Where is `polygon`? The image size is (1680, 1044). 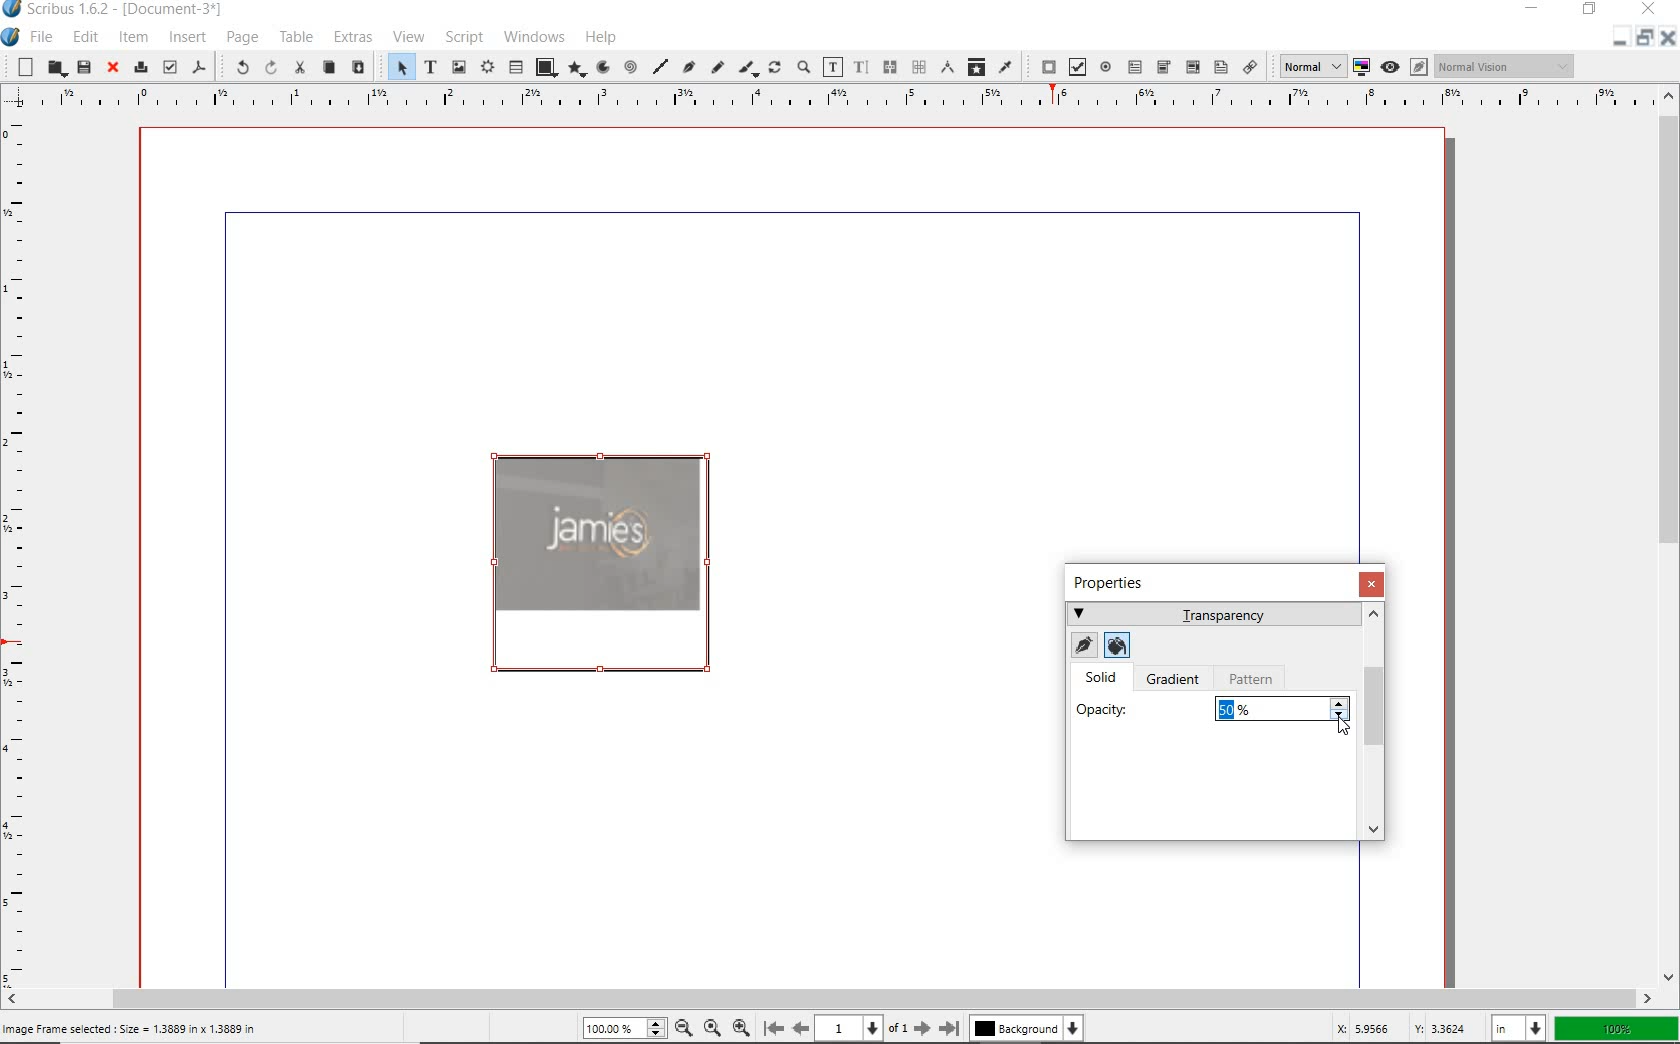 polygon is located at coordinates (577, 69).